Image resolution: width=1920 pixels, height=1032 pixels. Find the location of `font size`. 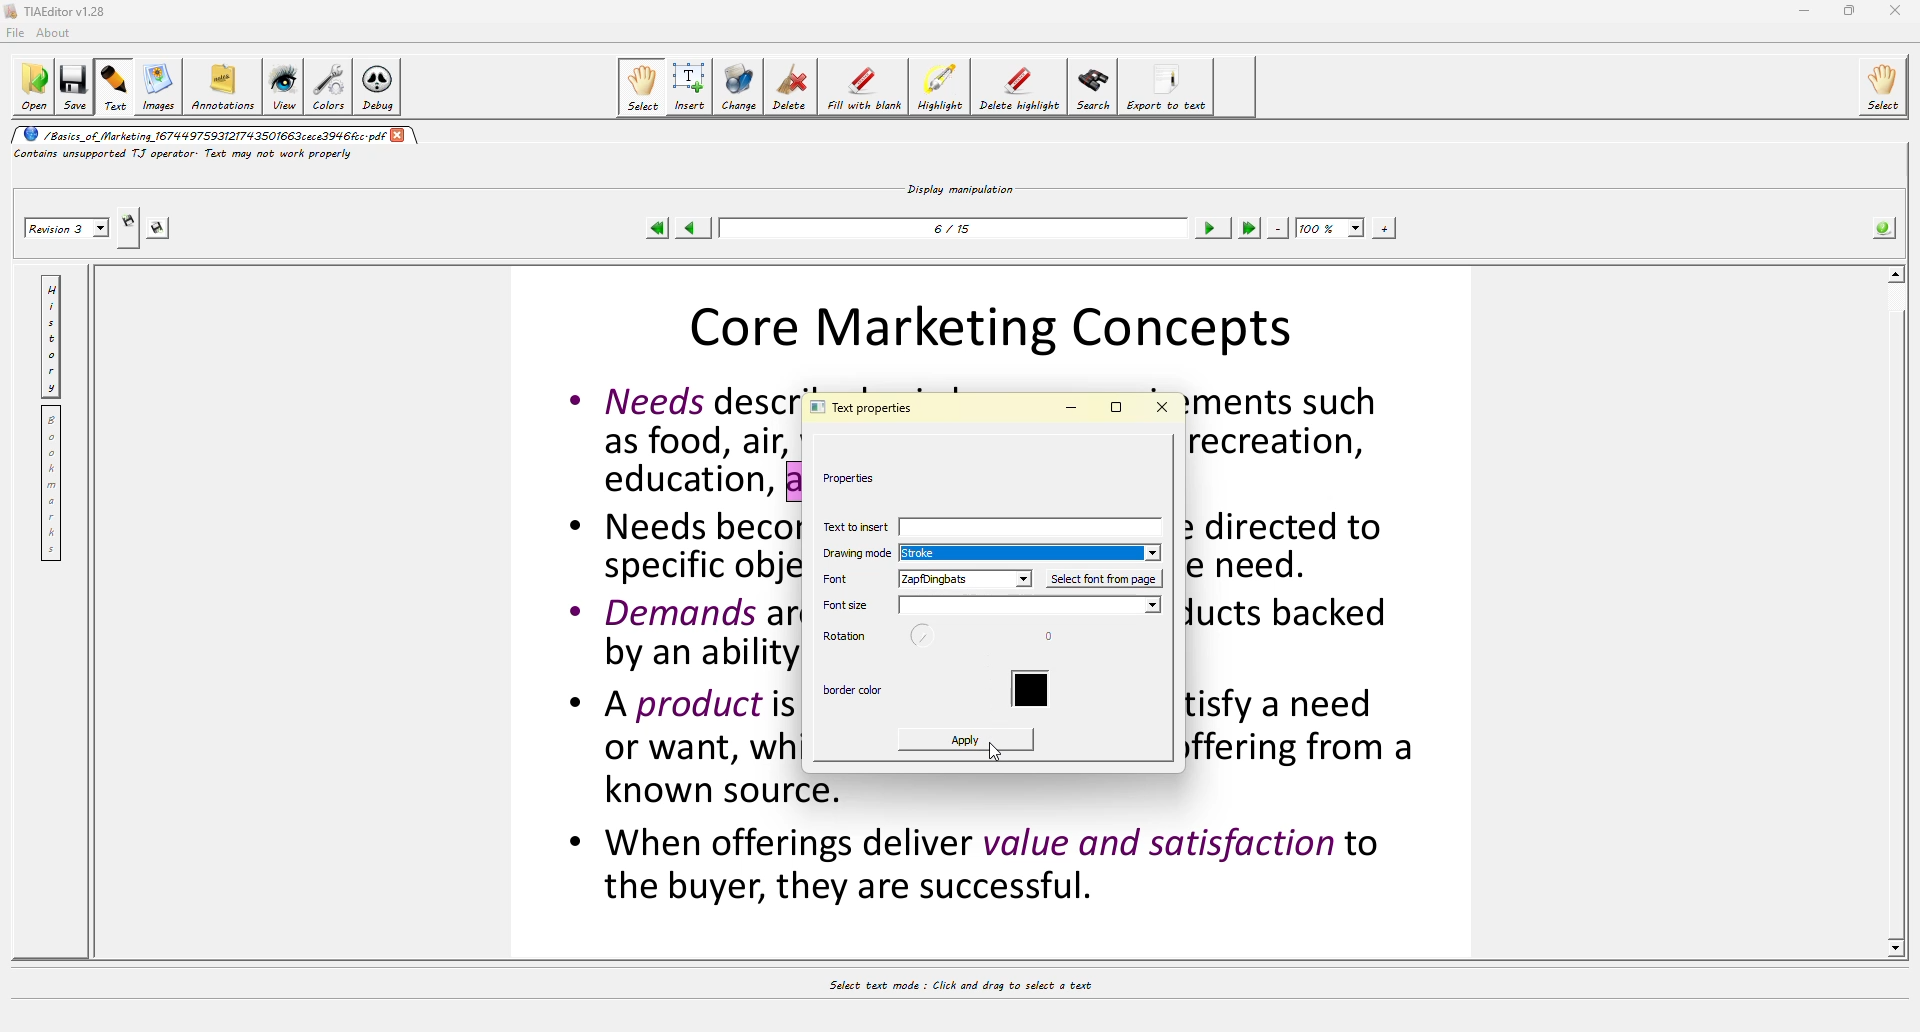

font size is located at coordinates (1027, 606).